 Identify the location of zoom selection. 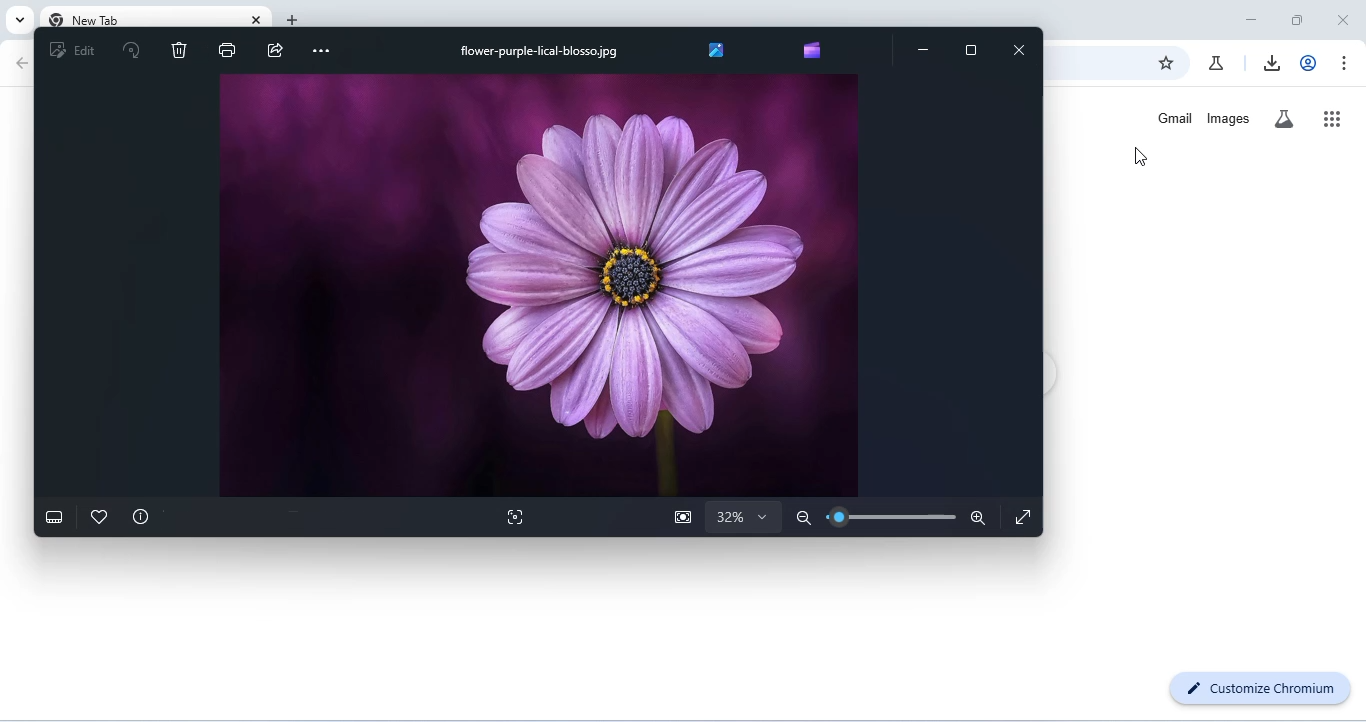
(738, 517).